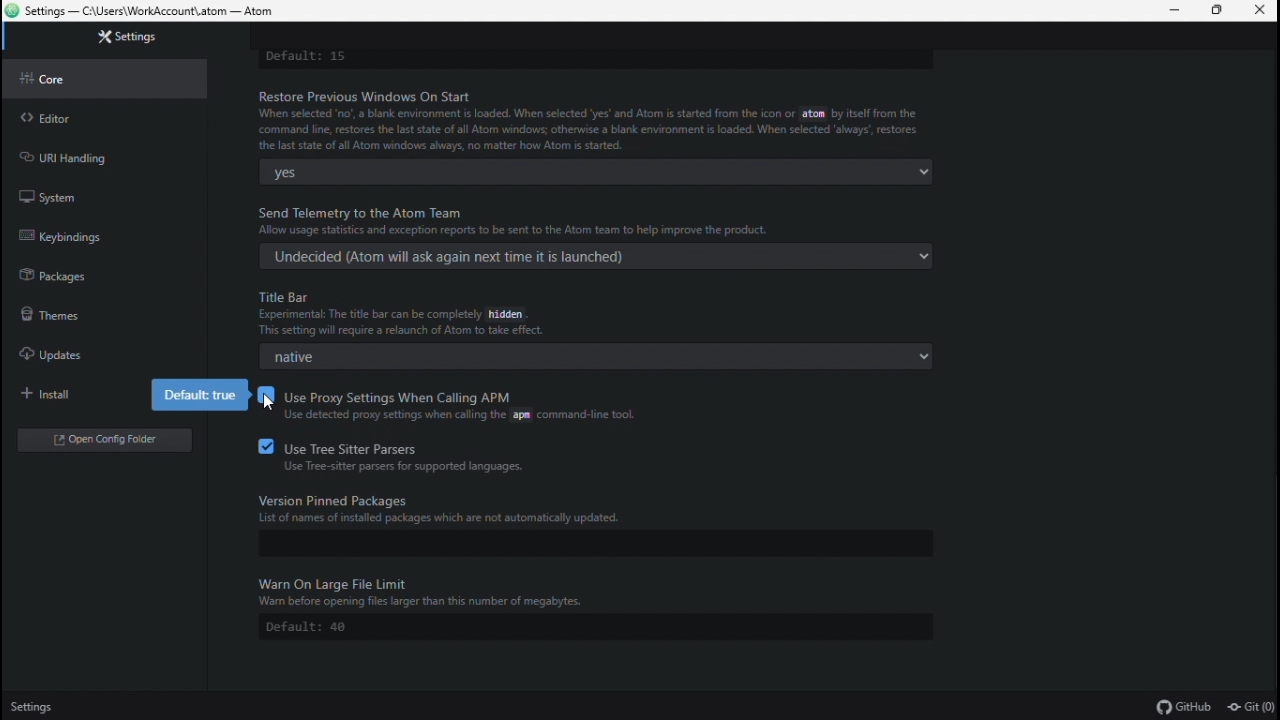  What do you see at coordinates (1250, 707) in the screenshot?
I see `Git (0)` at bounding box center [1250, 707].